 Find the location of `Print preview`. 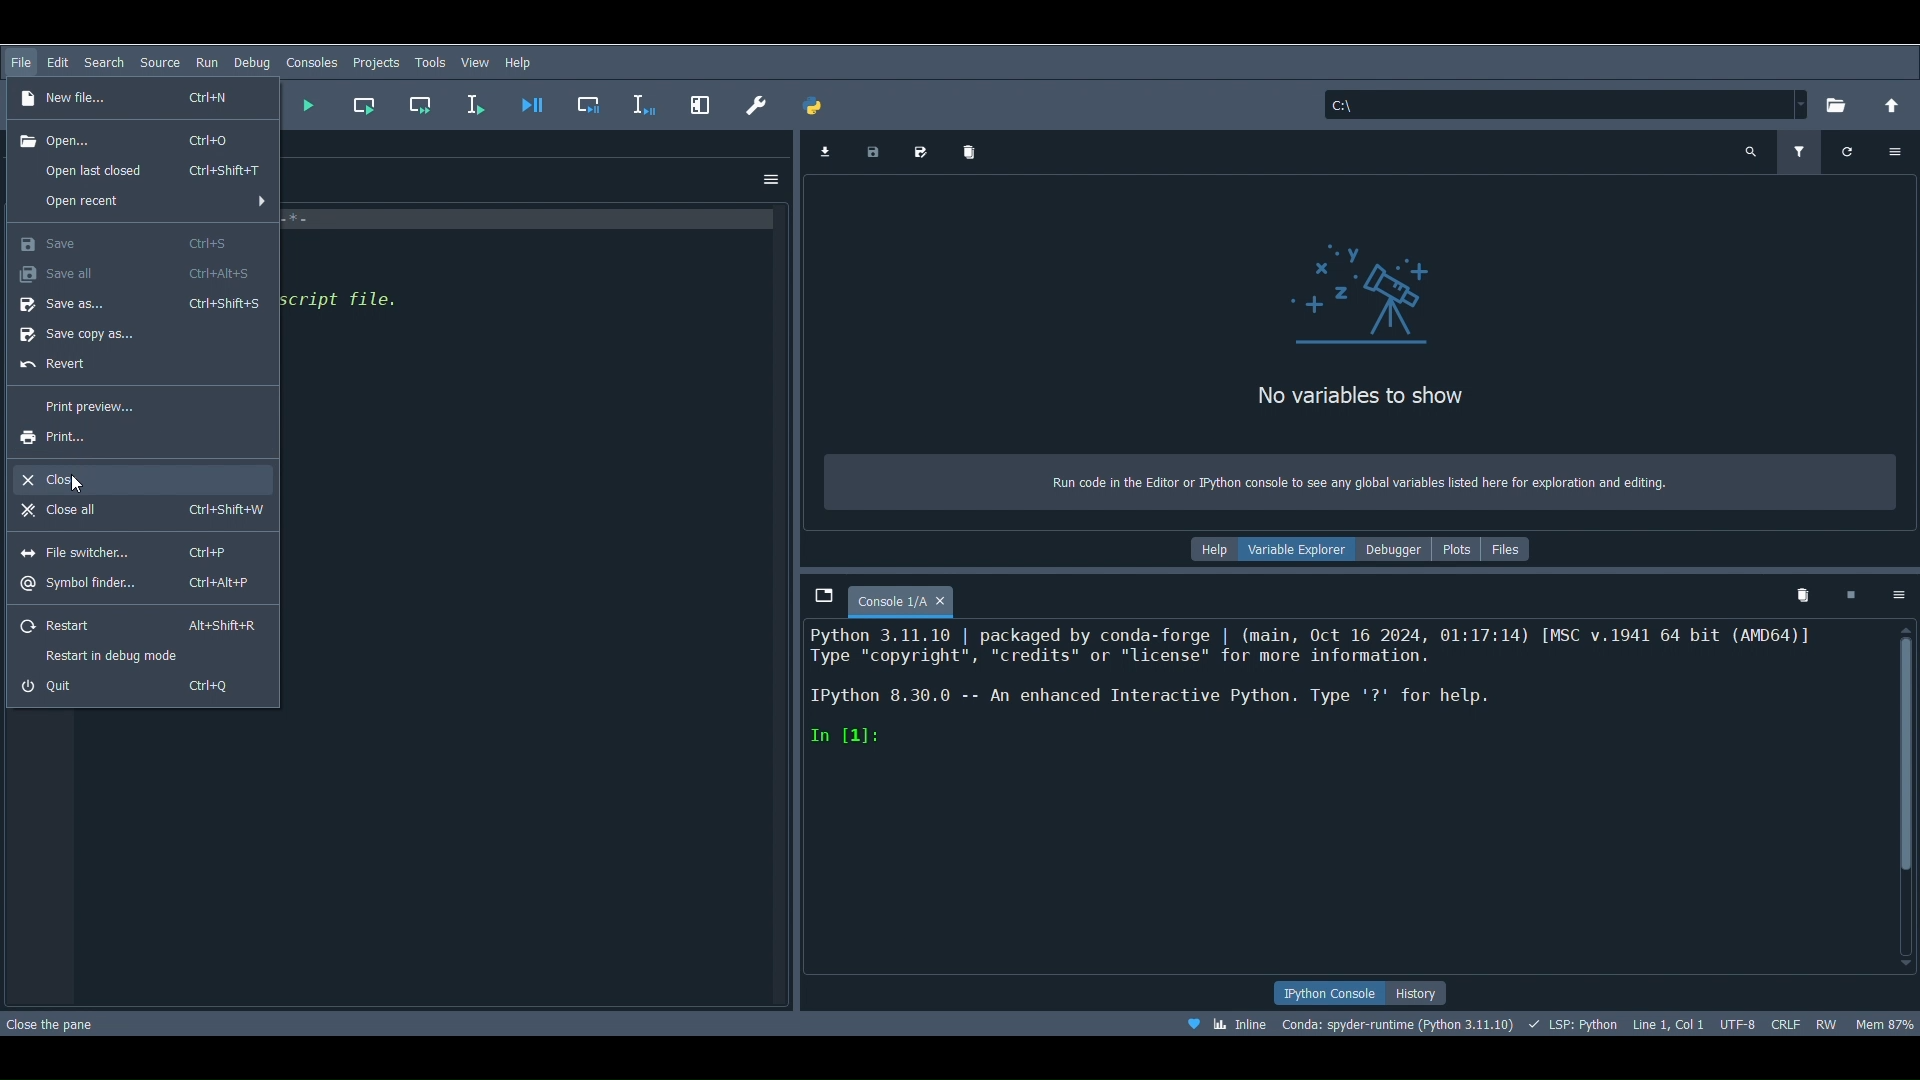

Print preview is located at coordinates (90, 406).